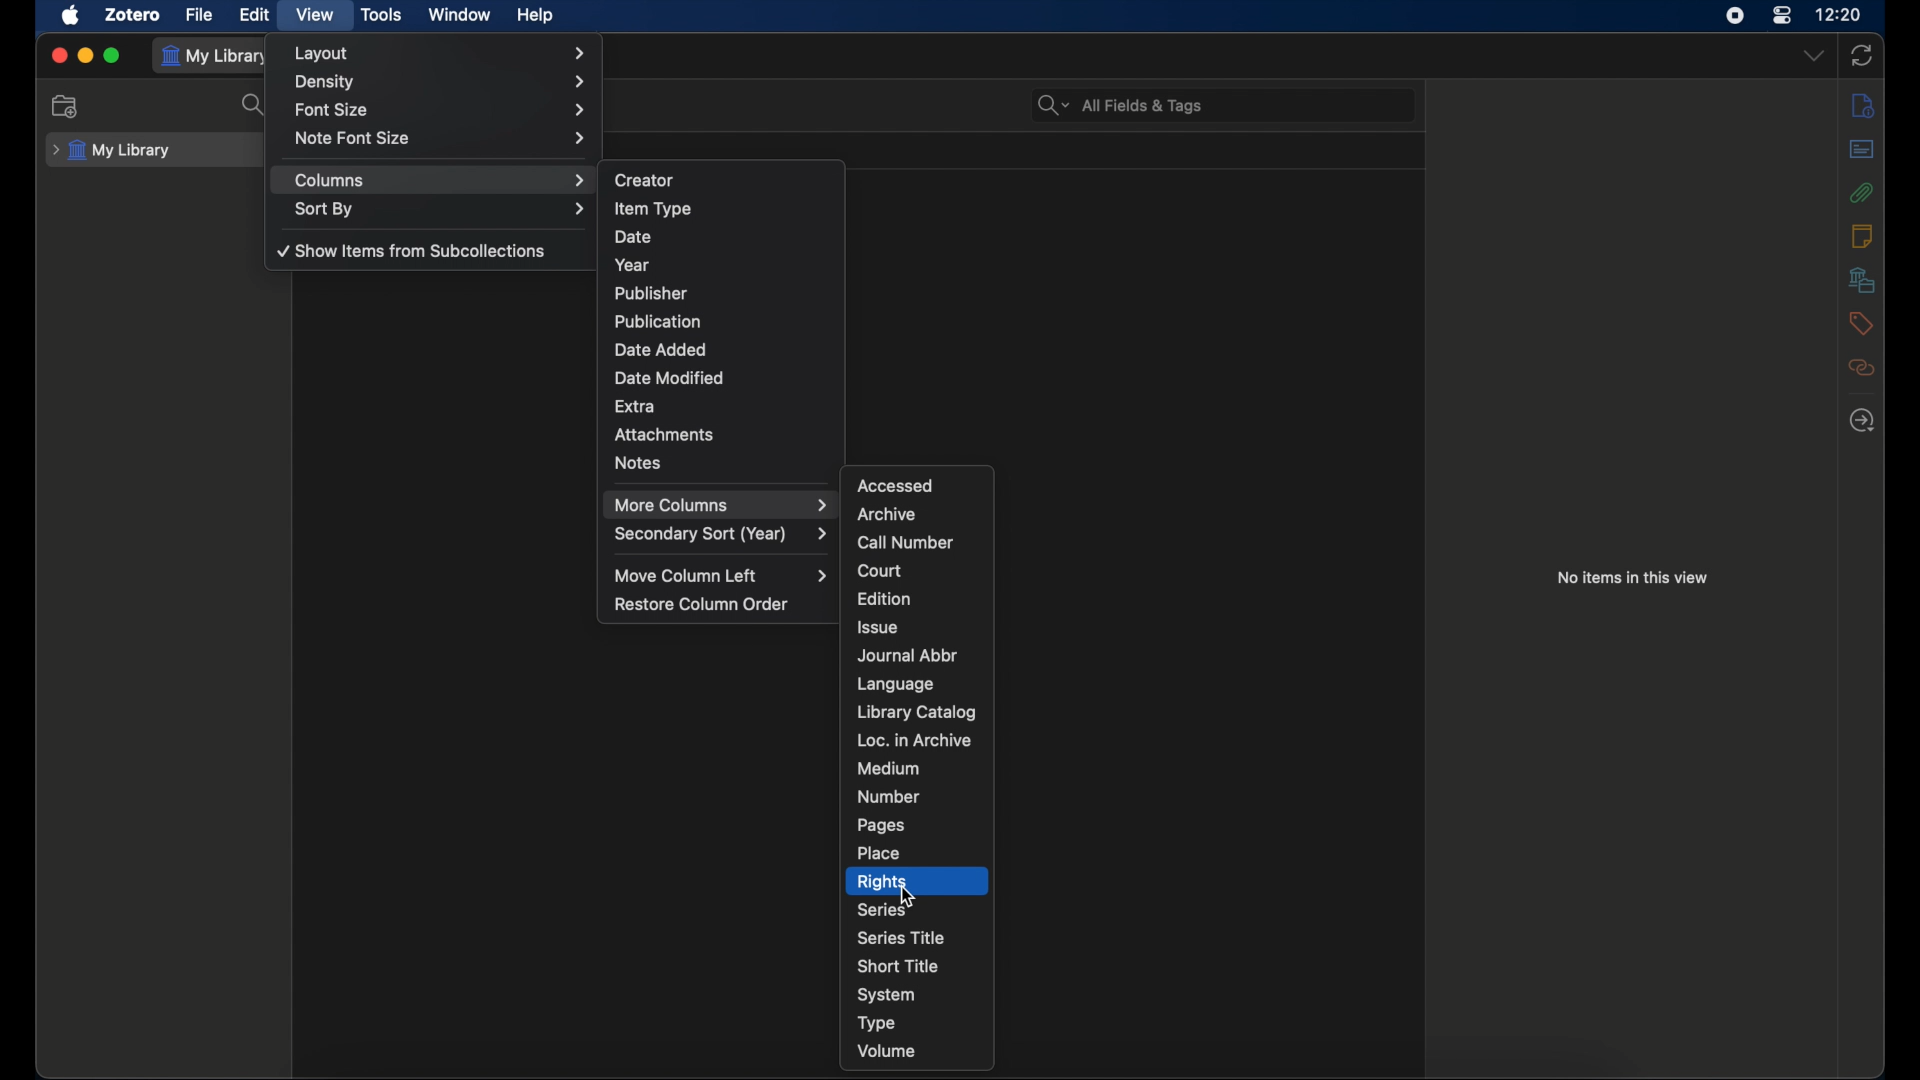 This screenshot has height=1080, width=1920. Describe the element at coordinates (379, 14) in the screenshot. I see `tools` at that location.